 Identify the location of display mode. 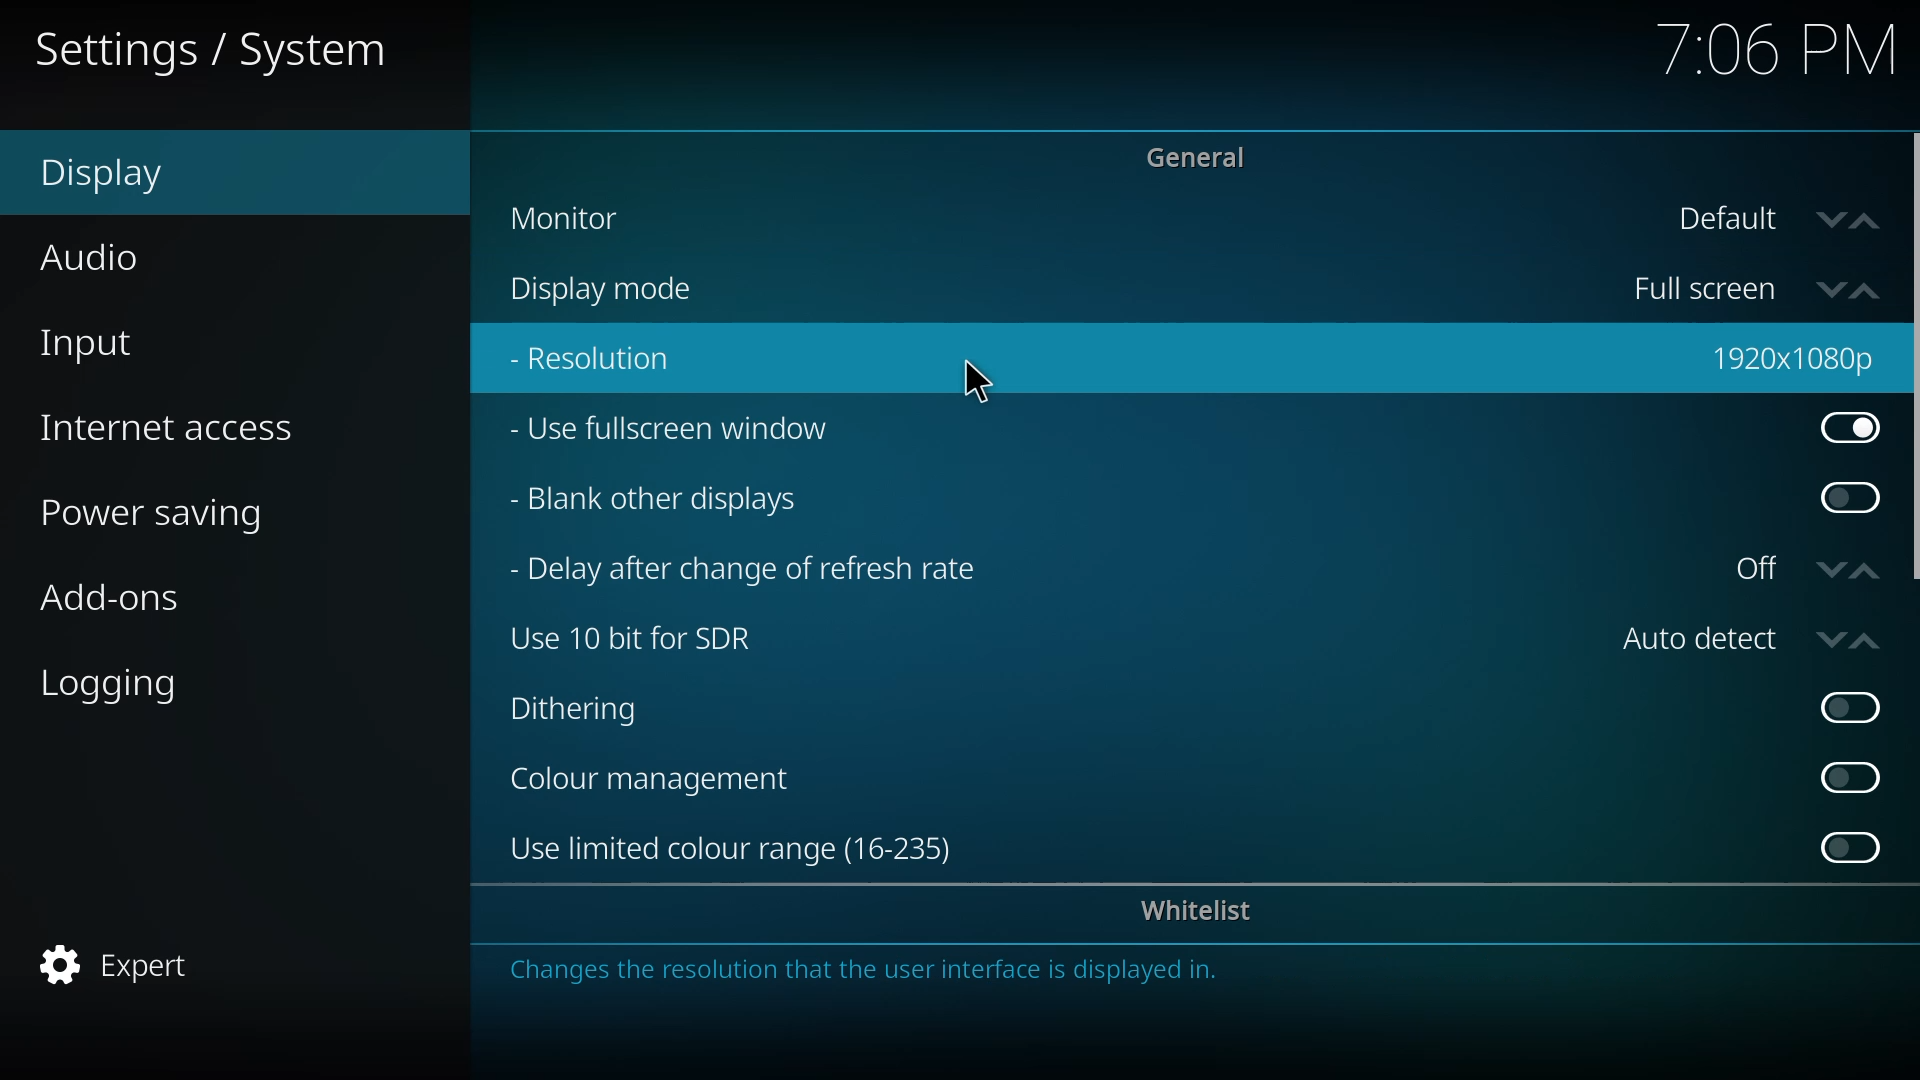
(613, 287).